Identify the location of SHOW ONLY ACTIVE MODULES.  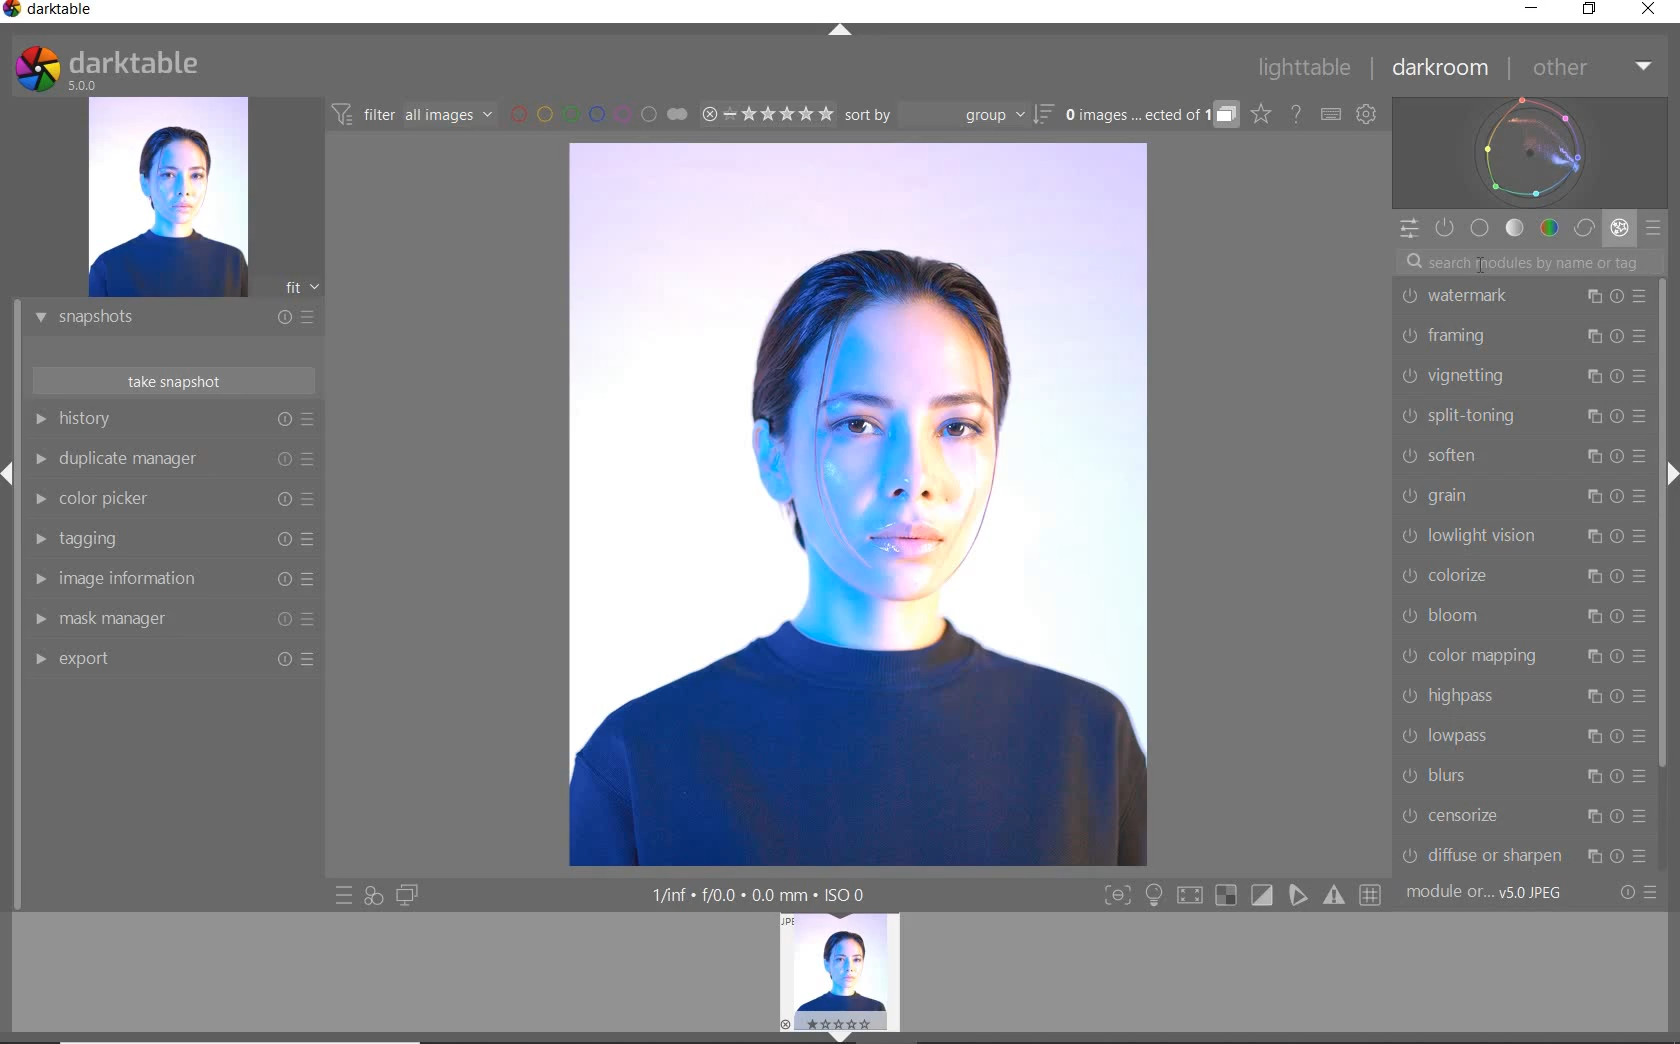
(1446, 229).